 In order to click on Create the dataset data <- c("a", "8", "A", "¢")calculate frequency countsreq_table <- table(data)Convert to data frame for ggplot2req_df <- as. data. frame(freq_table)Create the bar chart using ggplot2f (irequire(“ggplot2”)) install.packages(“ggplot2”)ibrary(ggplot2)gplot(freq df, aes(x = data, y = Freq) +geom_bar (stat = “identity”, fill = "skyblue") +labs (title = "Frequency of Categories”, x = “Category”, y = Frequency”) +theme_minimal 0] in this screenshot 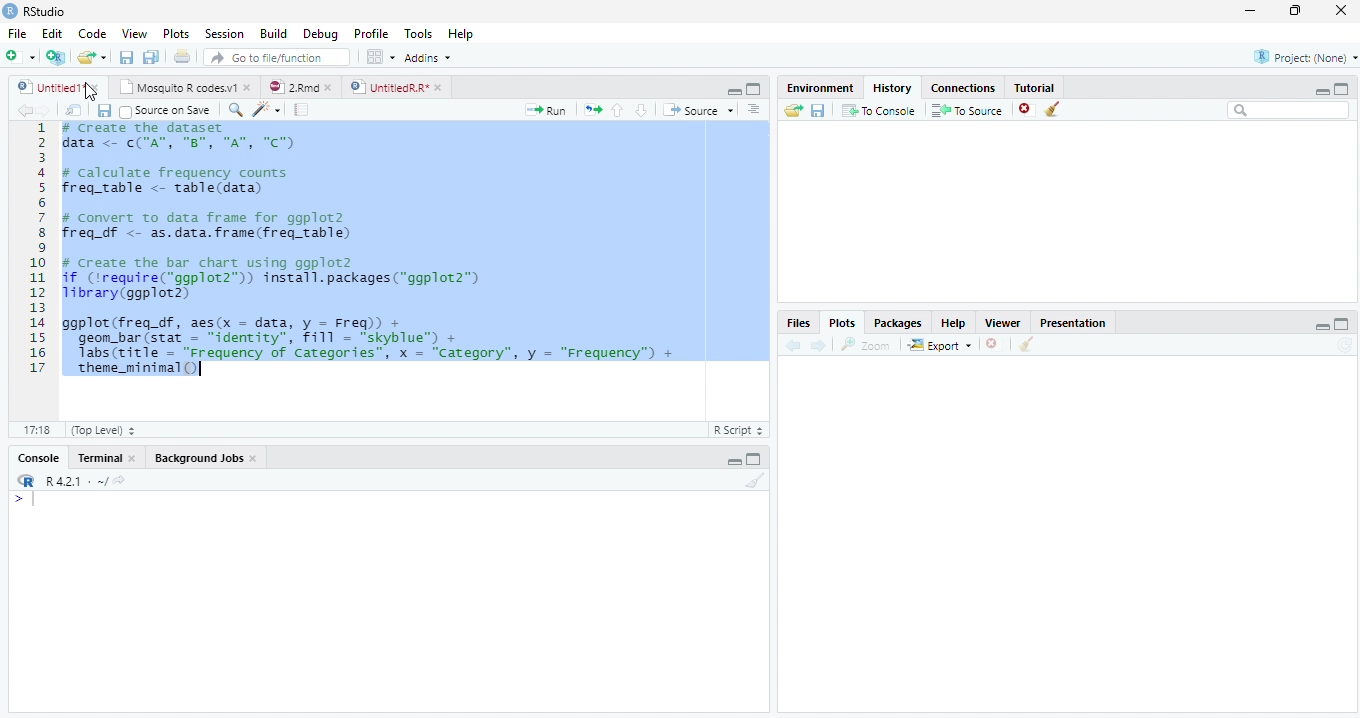, I will do `click(416, 248)`.